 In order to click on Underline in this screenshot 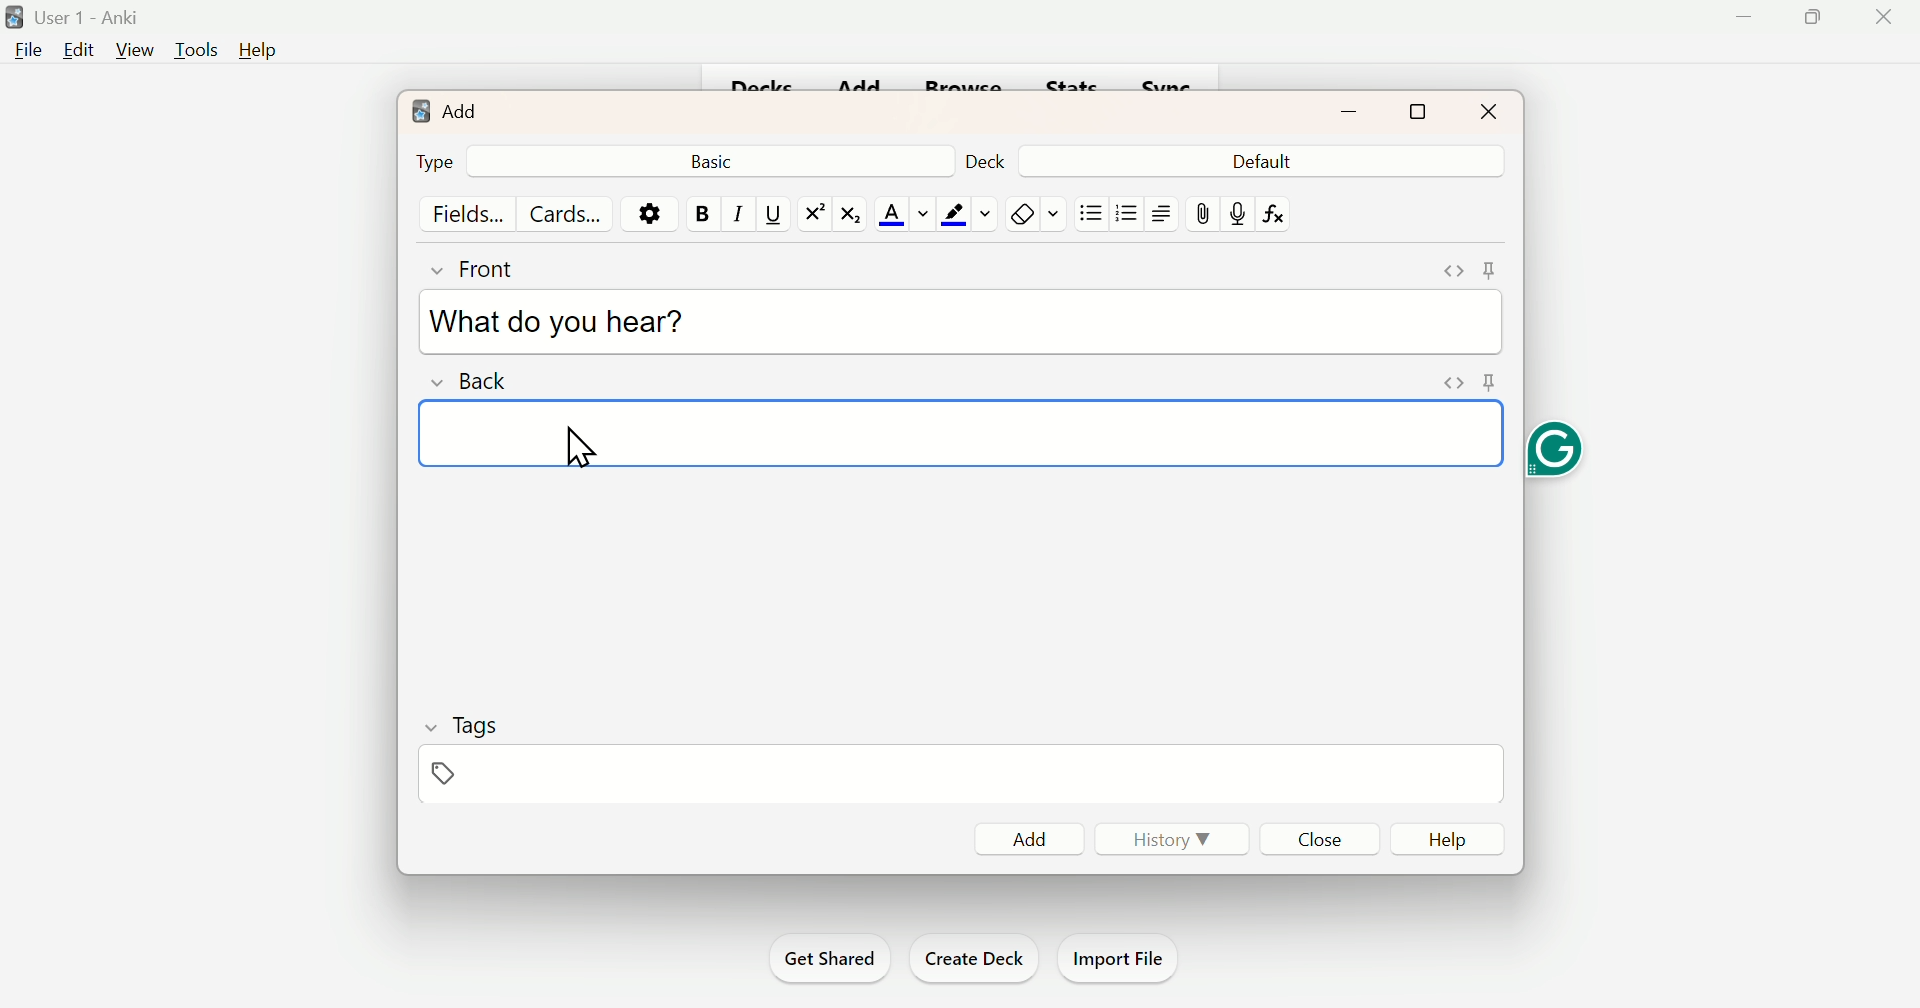, I will do `click(771, 215)`.